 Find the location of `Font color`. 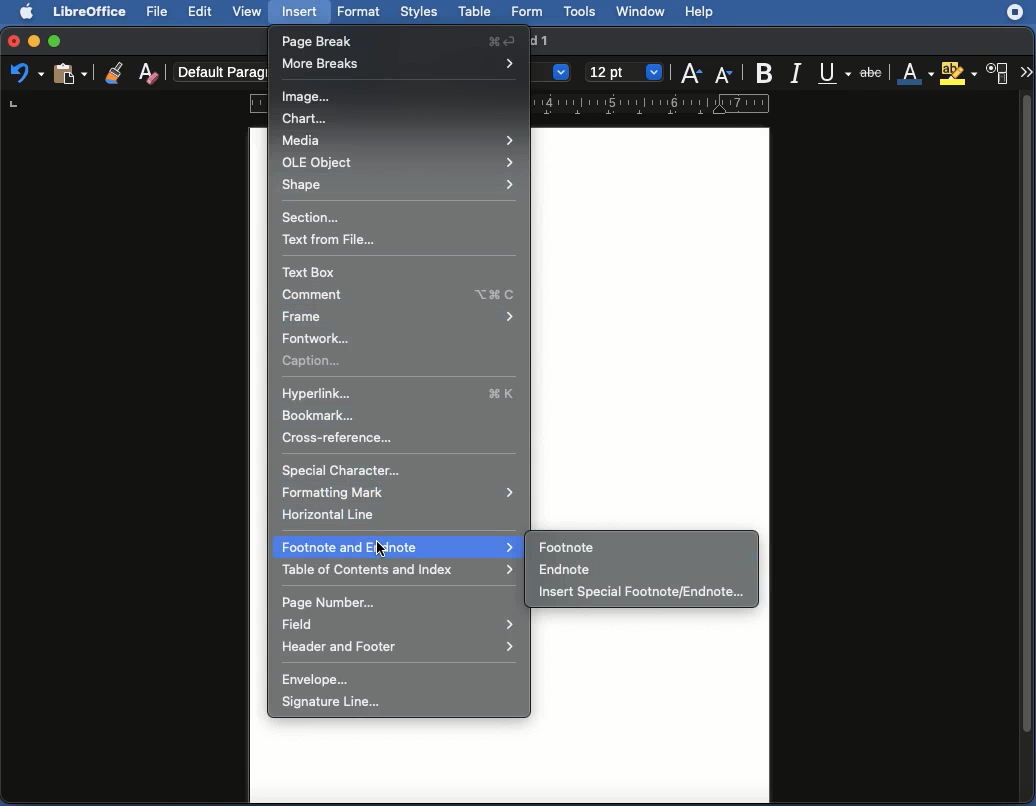

Font color is located at coordinates (914, 74).